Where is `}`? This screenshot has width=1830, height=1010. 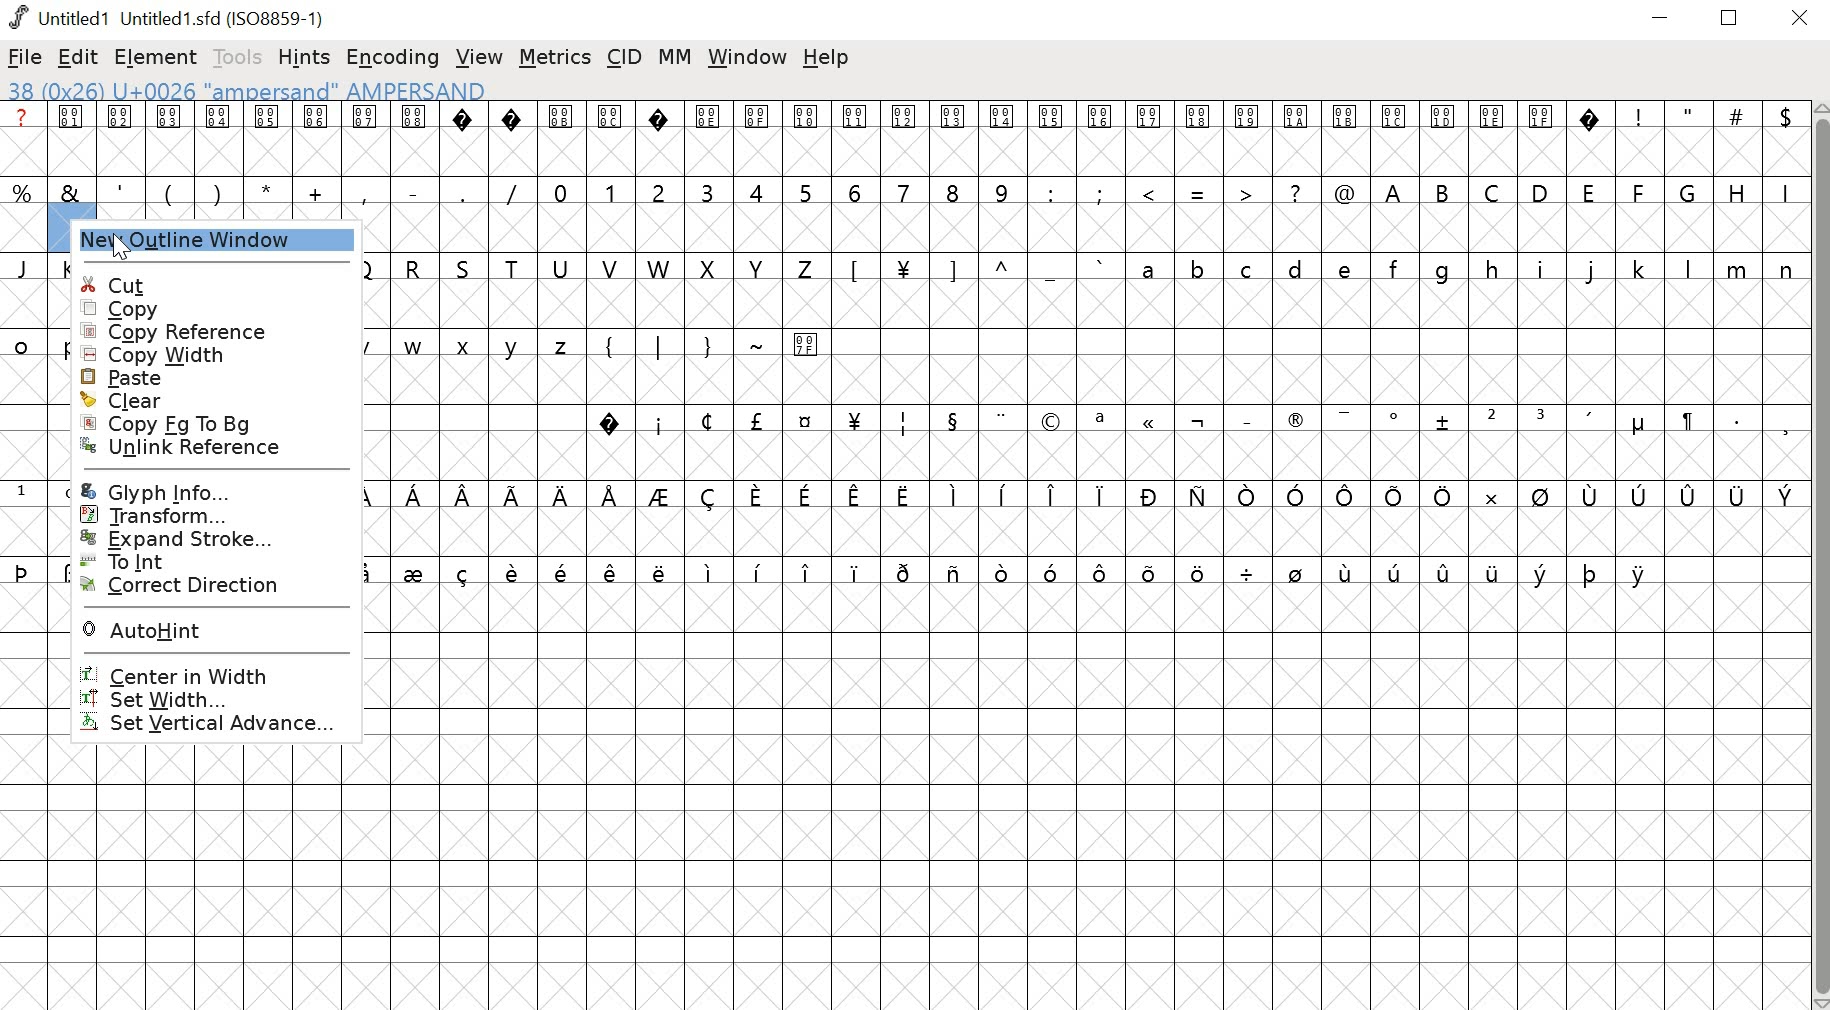 } is located at coordinates (710, 343).